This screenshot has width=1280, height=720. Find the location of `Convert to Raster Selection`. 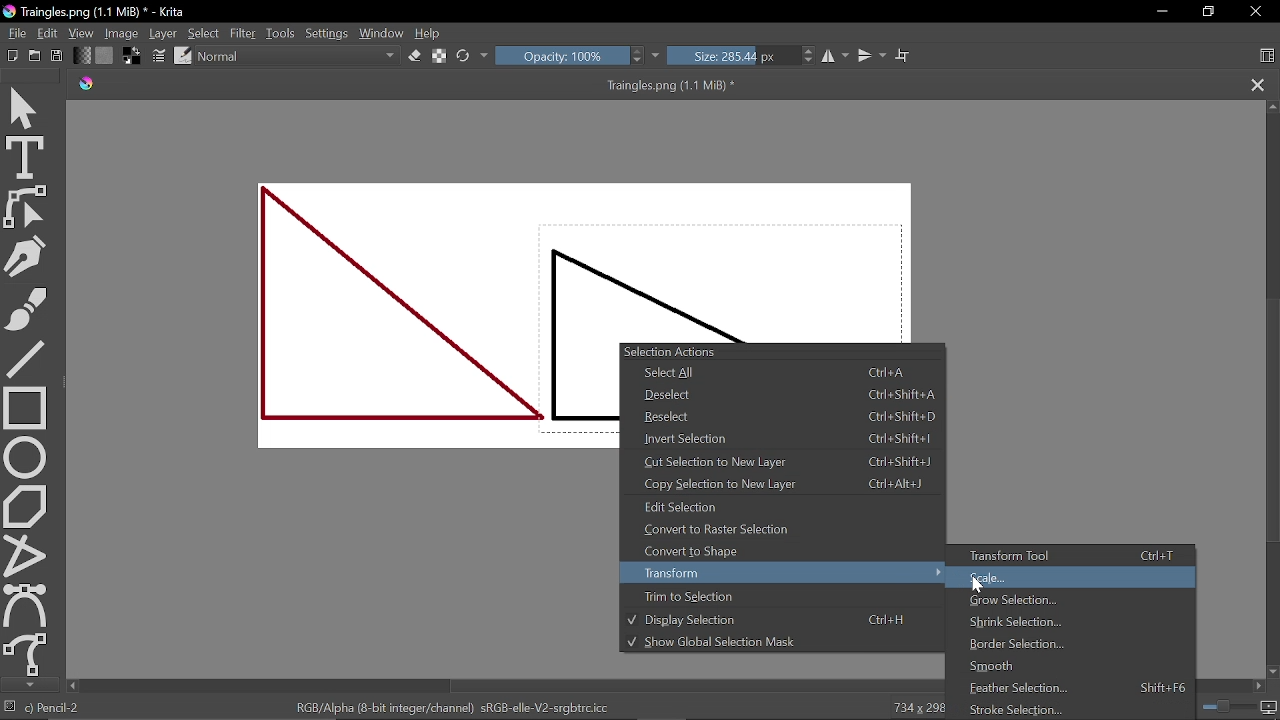

Convert to Raster Selection is located at coordinates (782, 529).